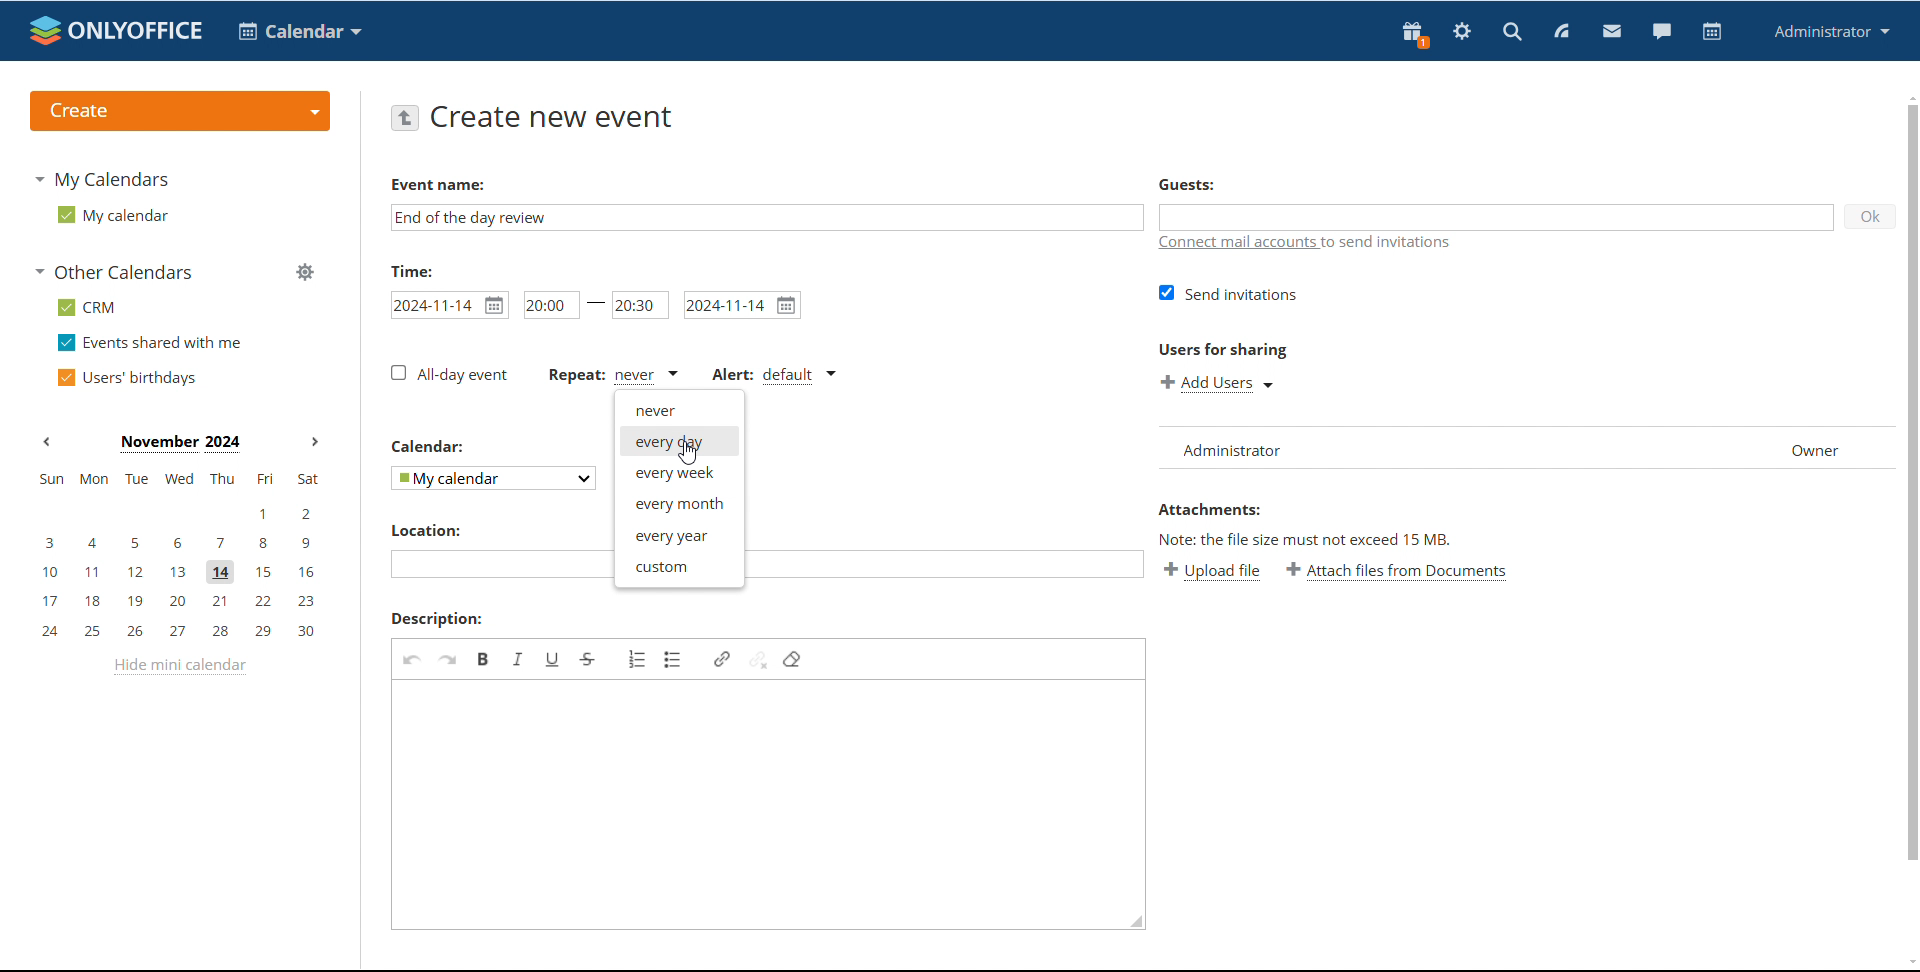  I want to click on list of users, so click(1456, 448).